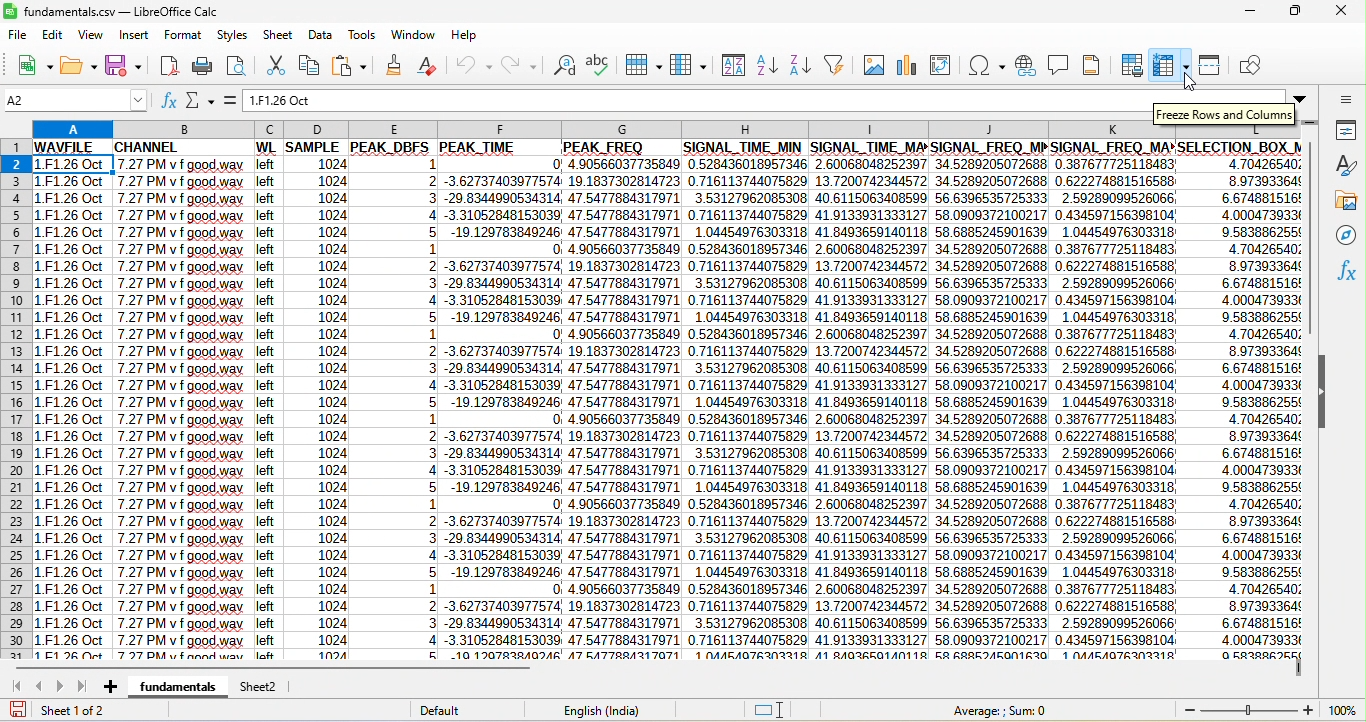 This screenshot has width=1366, height=722. Describe the element at coordinates (798, 63) in the screenshot. I see `sort descending` at that location.